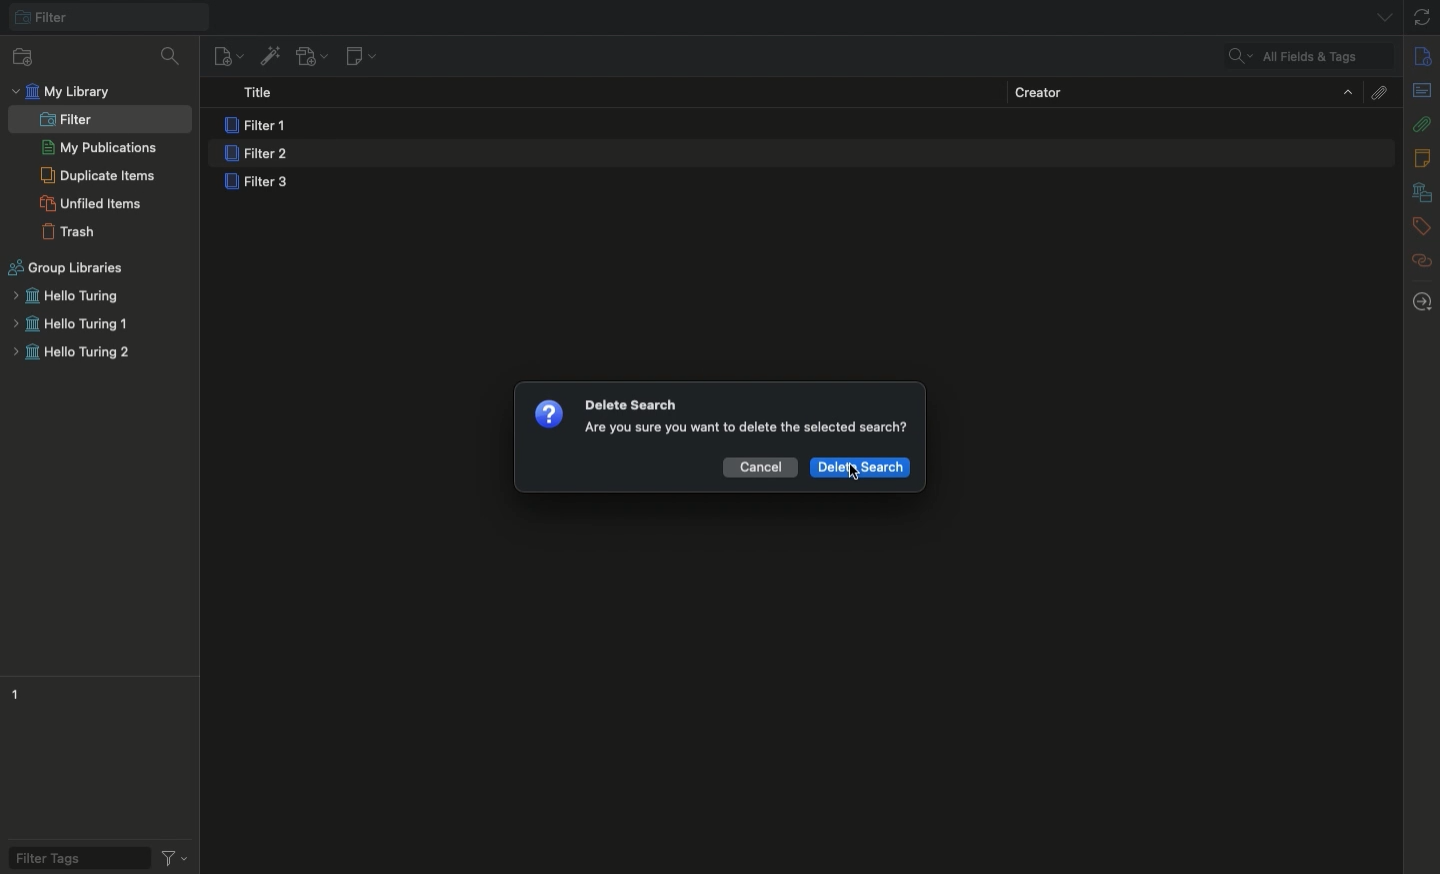 This screenshot has height=874, width=1440. I want to click on Hello turing, so click(64, 296).